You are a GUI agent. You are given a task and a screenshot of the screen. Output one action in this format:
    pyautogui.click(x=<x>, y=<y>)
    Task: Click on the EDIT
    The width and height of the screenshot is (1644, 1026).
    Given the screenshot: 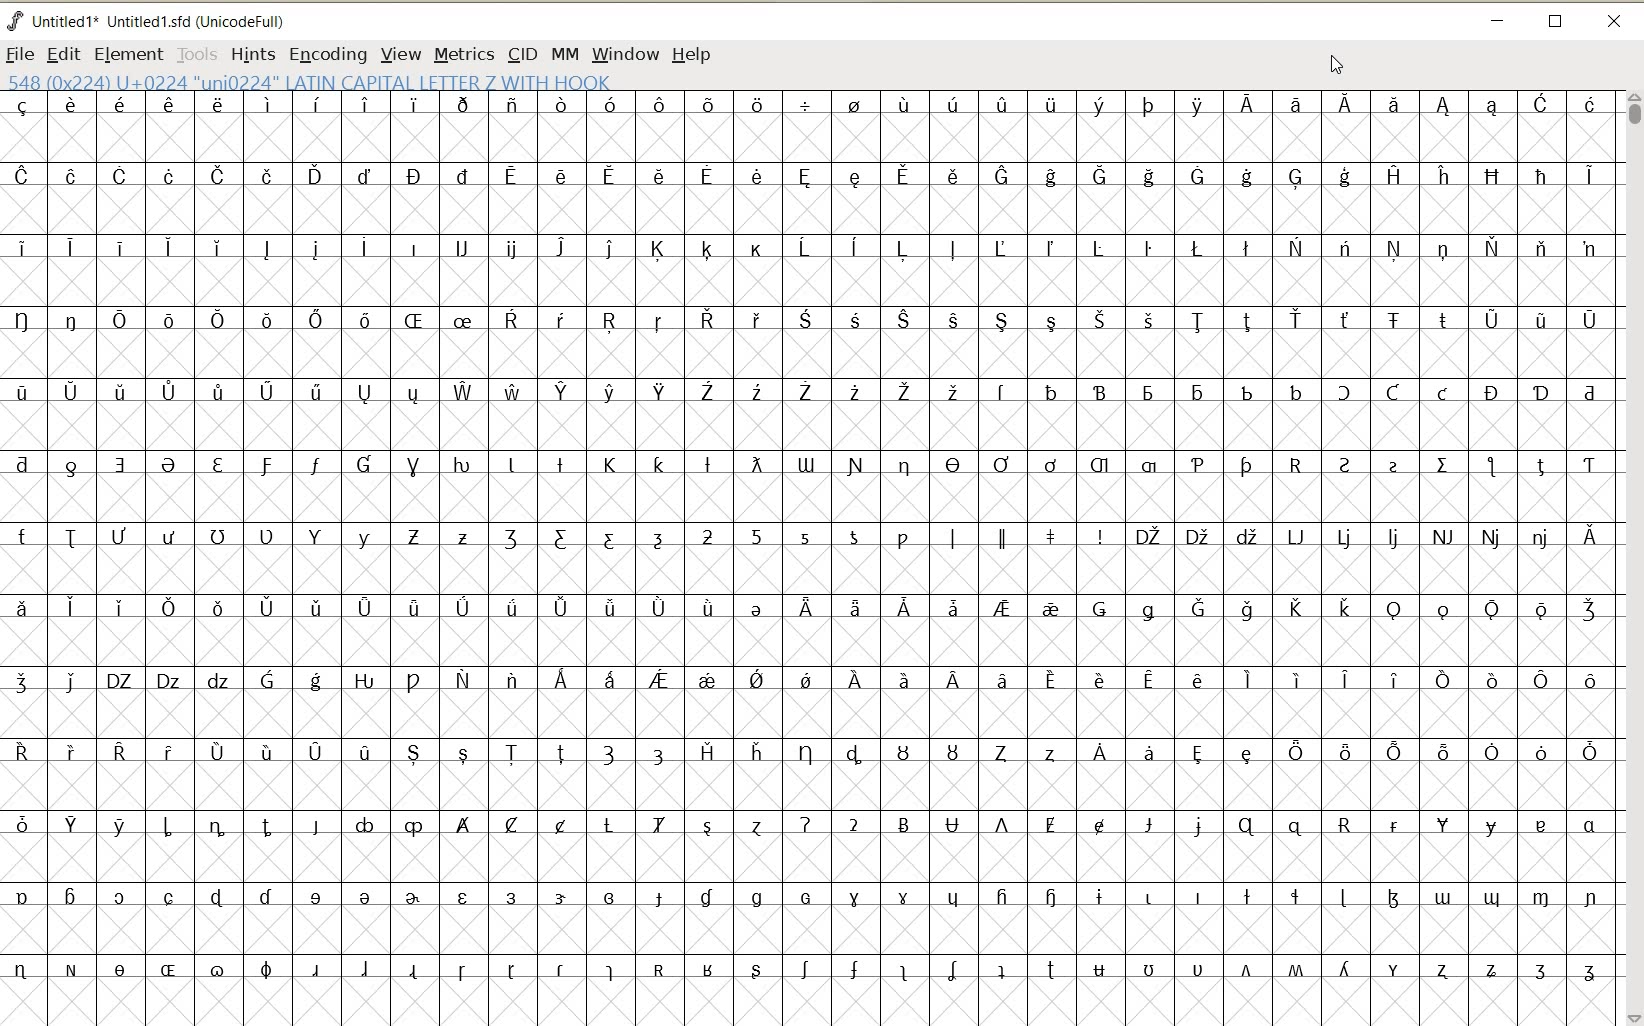 What is the action you would take?
    pyautogui.click(x=62, y=55)
    